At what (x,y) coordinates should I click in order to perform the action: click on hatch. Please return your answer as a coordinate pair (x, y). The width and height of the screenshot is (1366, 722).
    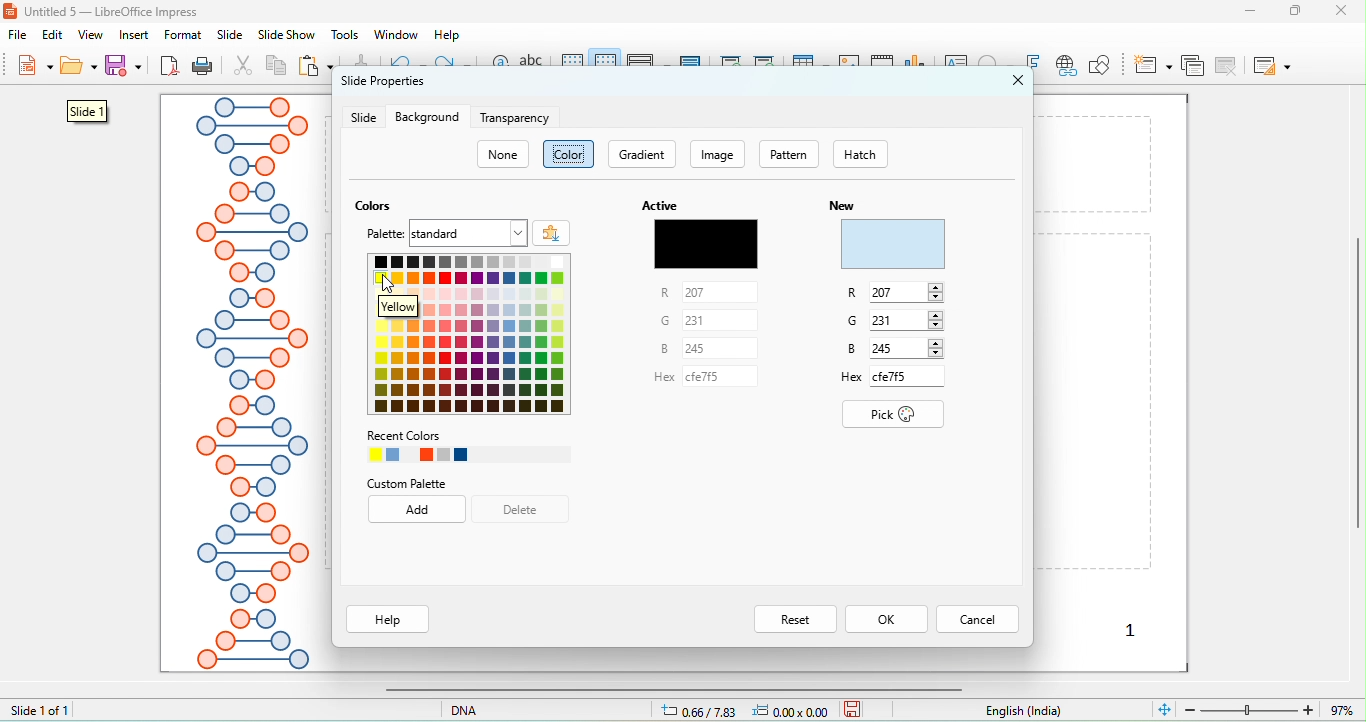
    Looking at the image, I should click on (872, 154).